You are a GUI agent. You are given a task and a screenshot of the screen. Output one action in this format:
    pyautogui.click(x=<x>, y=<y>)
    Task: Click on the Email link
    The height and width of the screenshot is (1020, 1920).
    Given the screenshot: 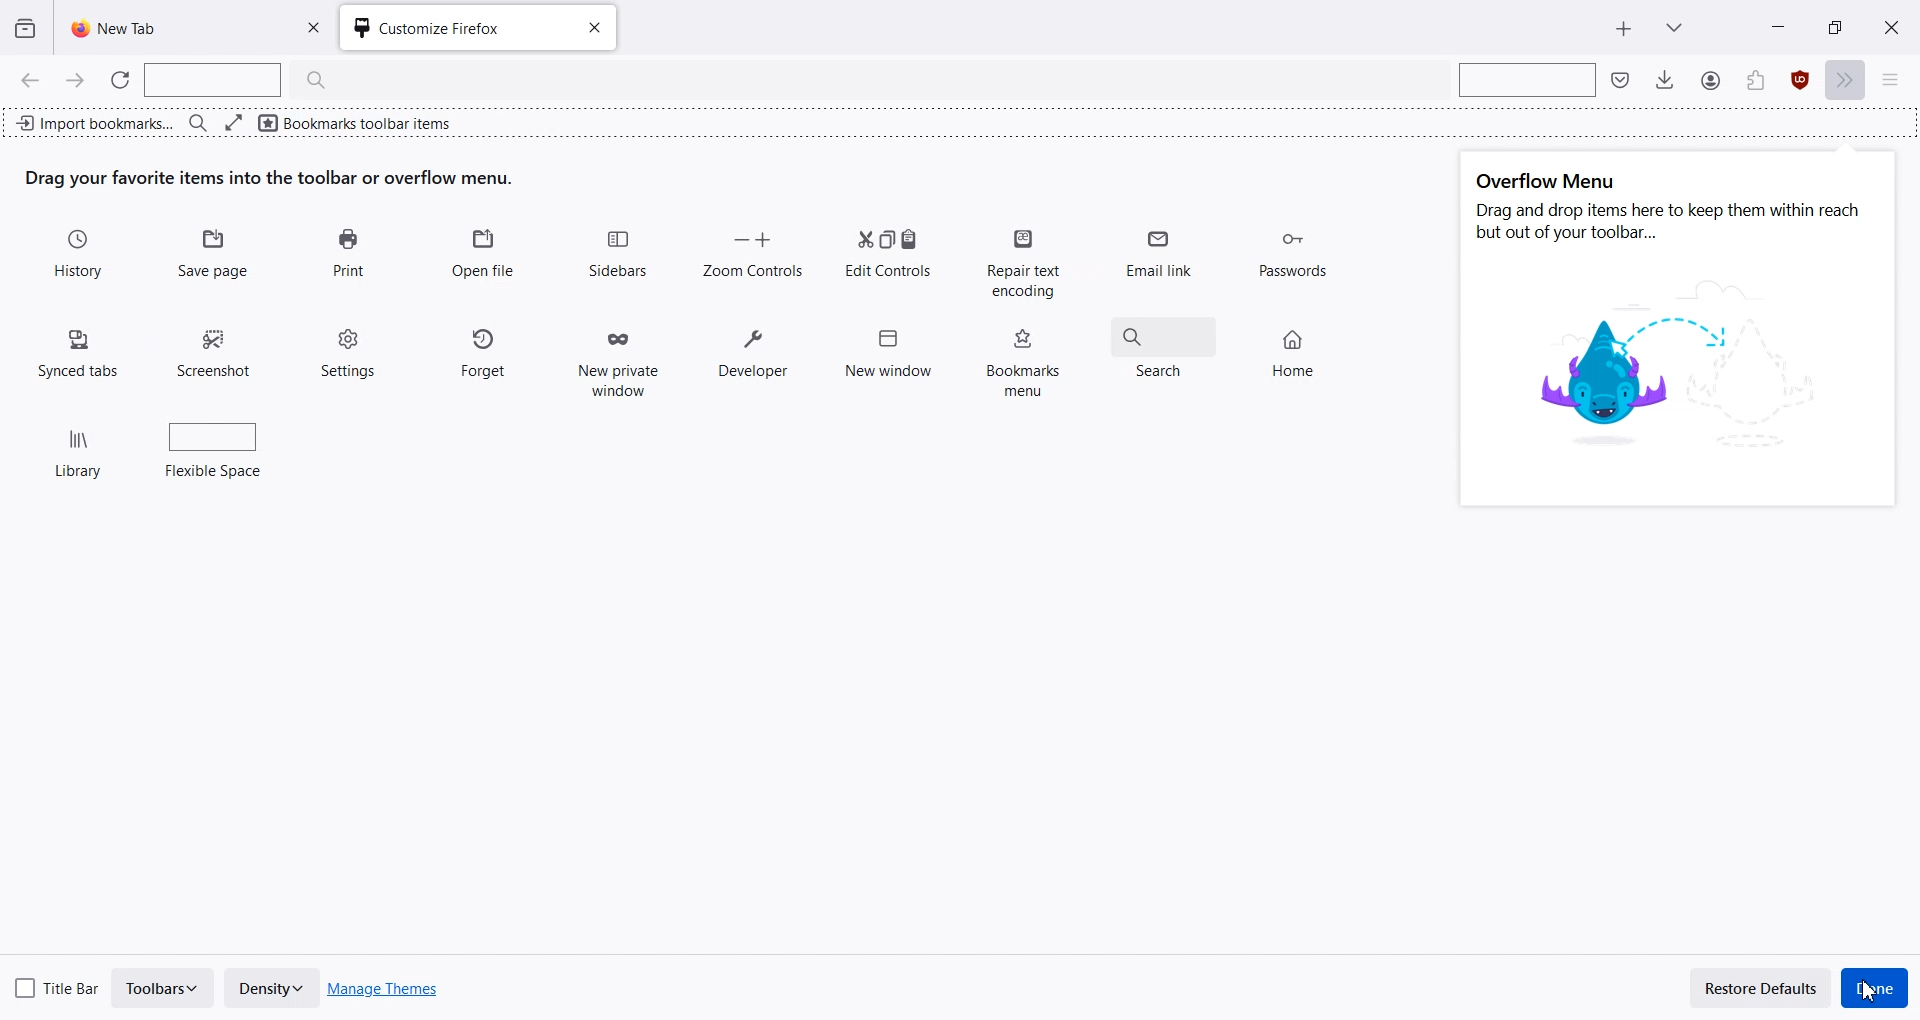 What is the action you would take?
    pyautogui.click(x=1162, y=261)
    